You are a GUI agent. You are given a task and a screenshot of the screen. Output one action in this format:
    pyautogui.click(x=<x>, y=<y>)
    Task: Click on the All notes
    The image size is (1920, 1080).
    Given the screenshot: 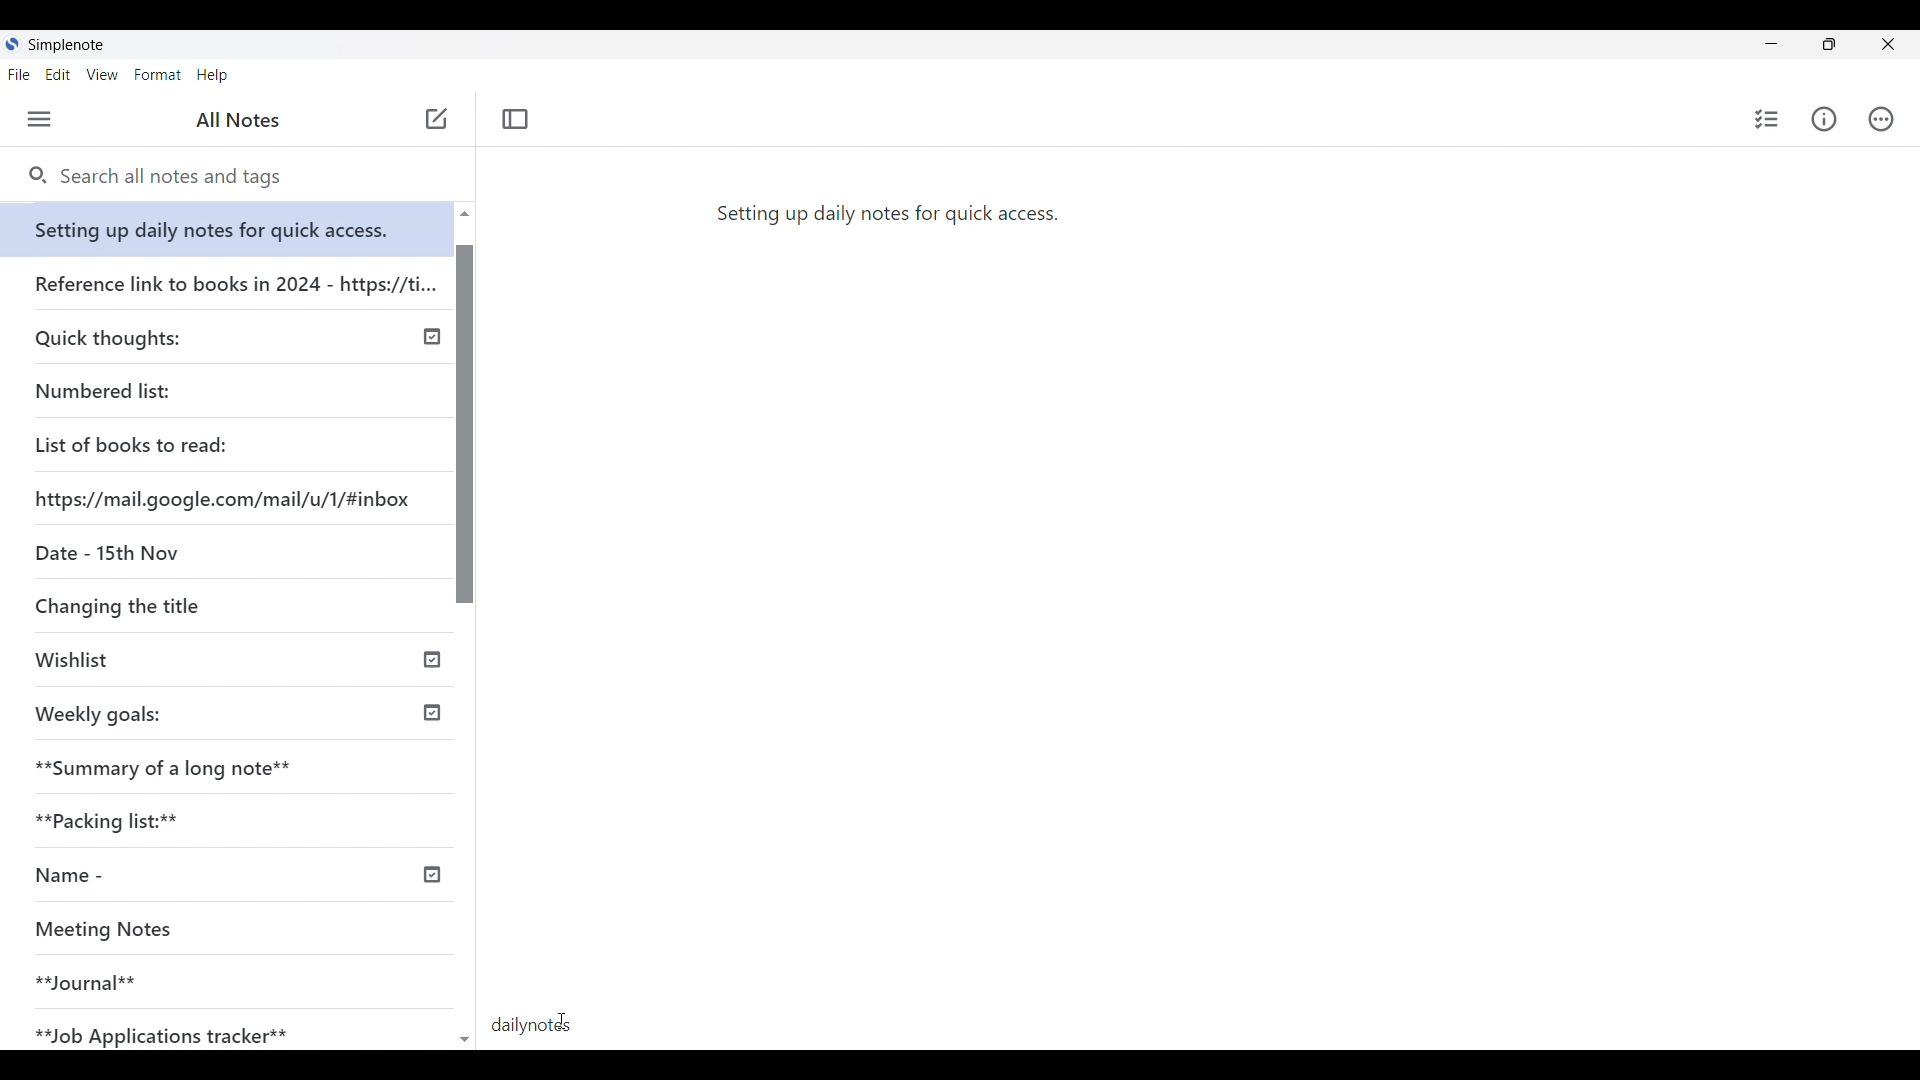 What is the action you would take?
    pyautogui.click(x=231, y=118)
    